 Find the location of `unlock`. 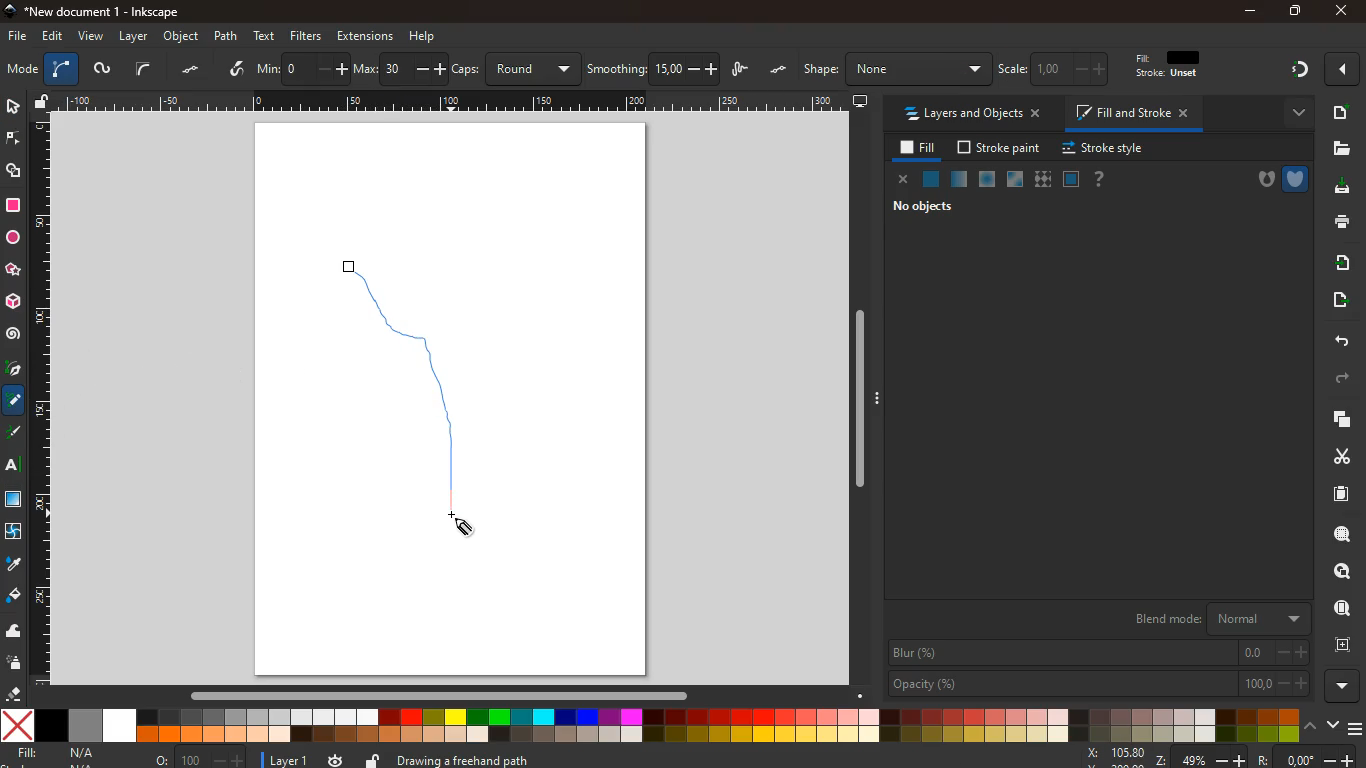

unlock is located at coordinates (44, 102).